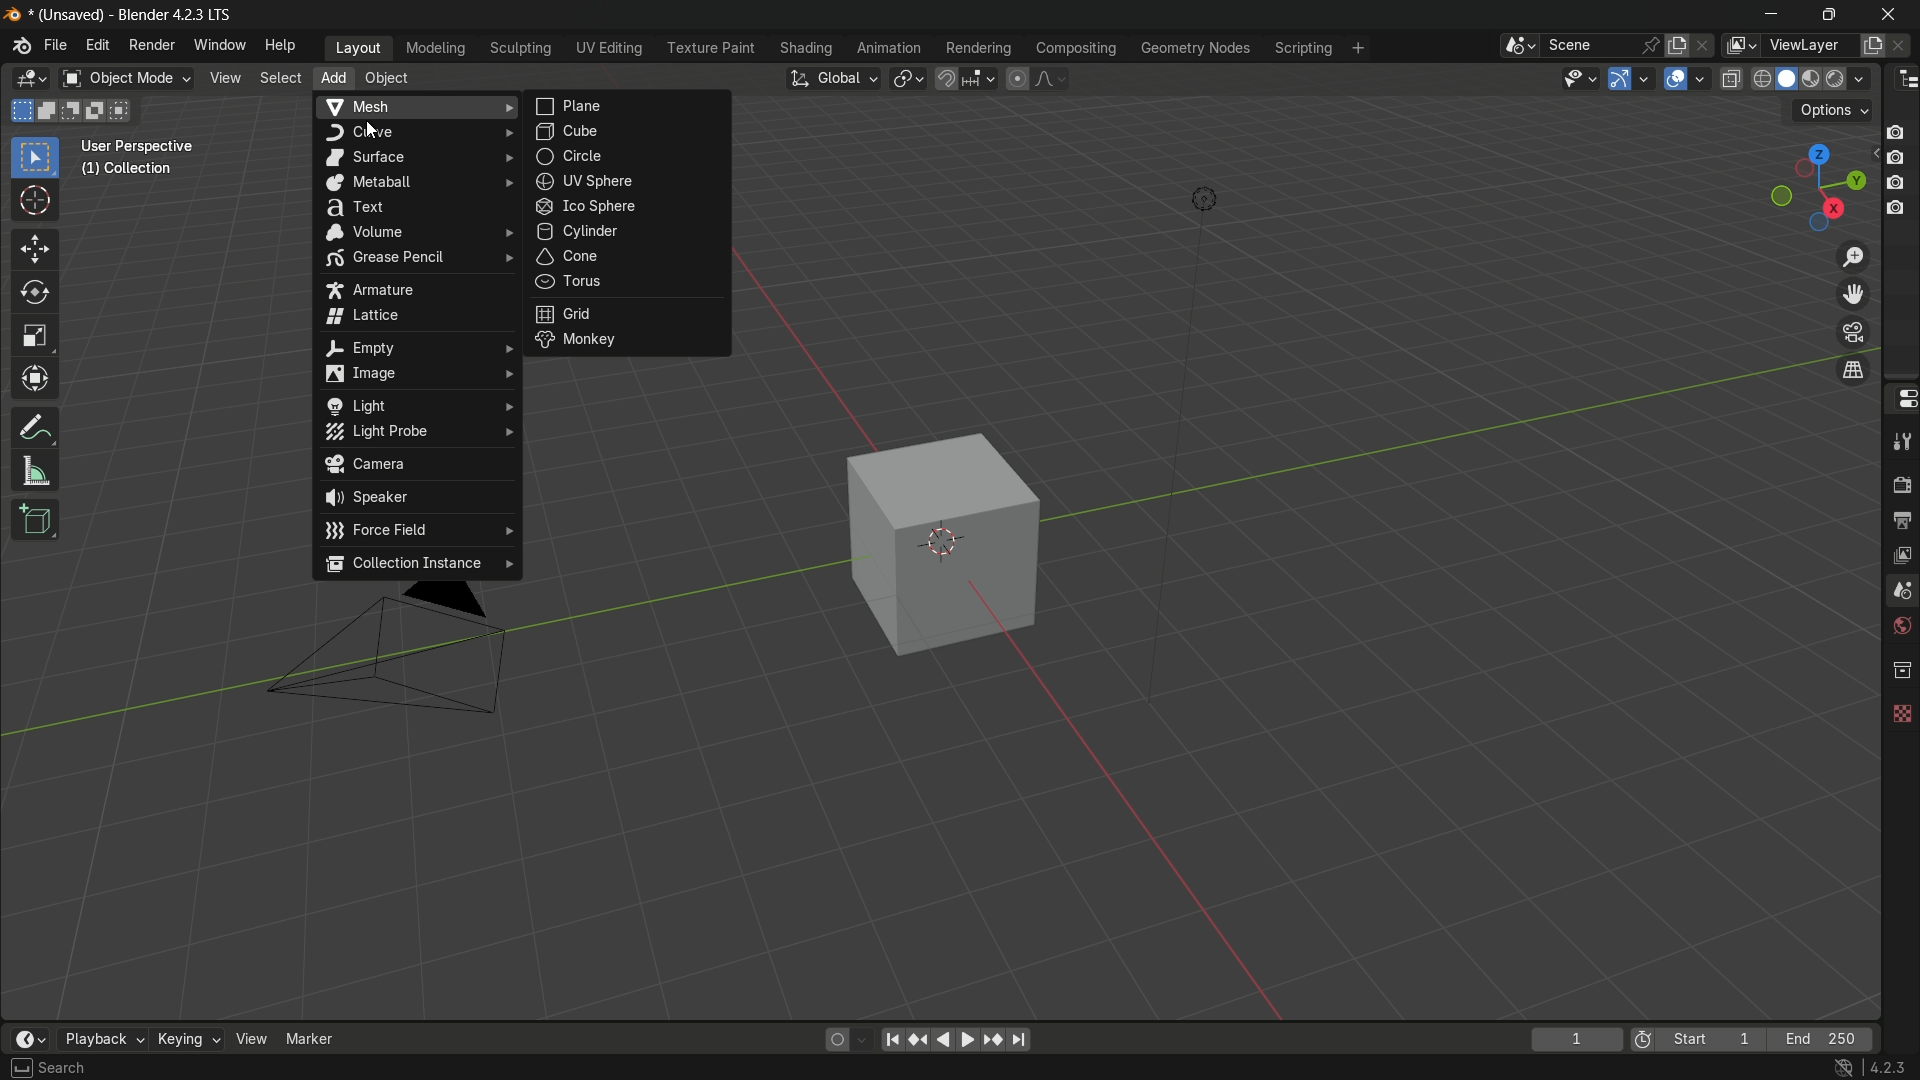 Image resolution: width=1920 pixels, height=1080 pixels. I want to click on selectability and visibility, so click(1579, 78).